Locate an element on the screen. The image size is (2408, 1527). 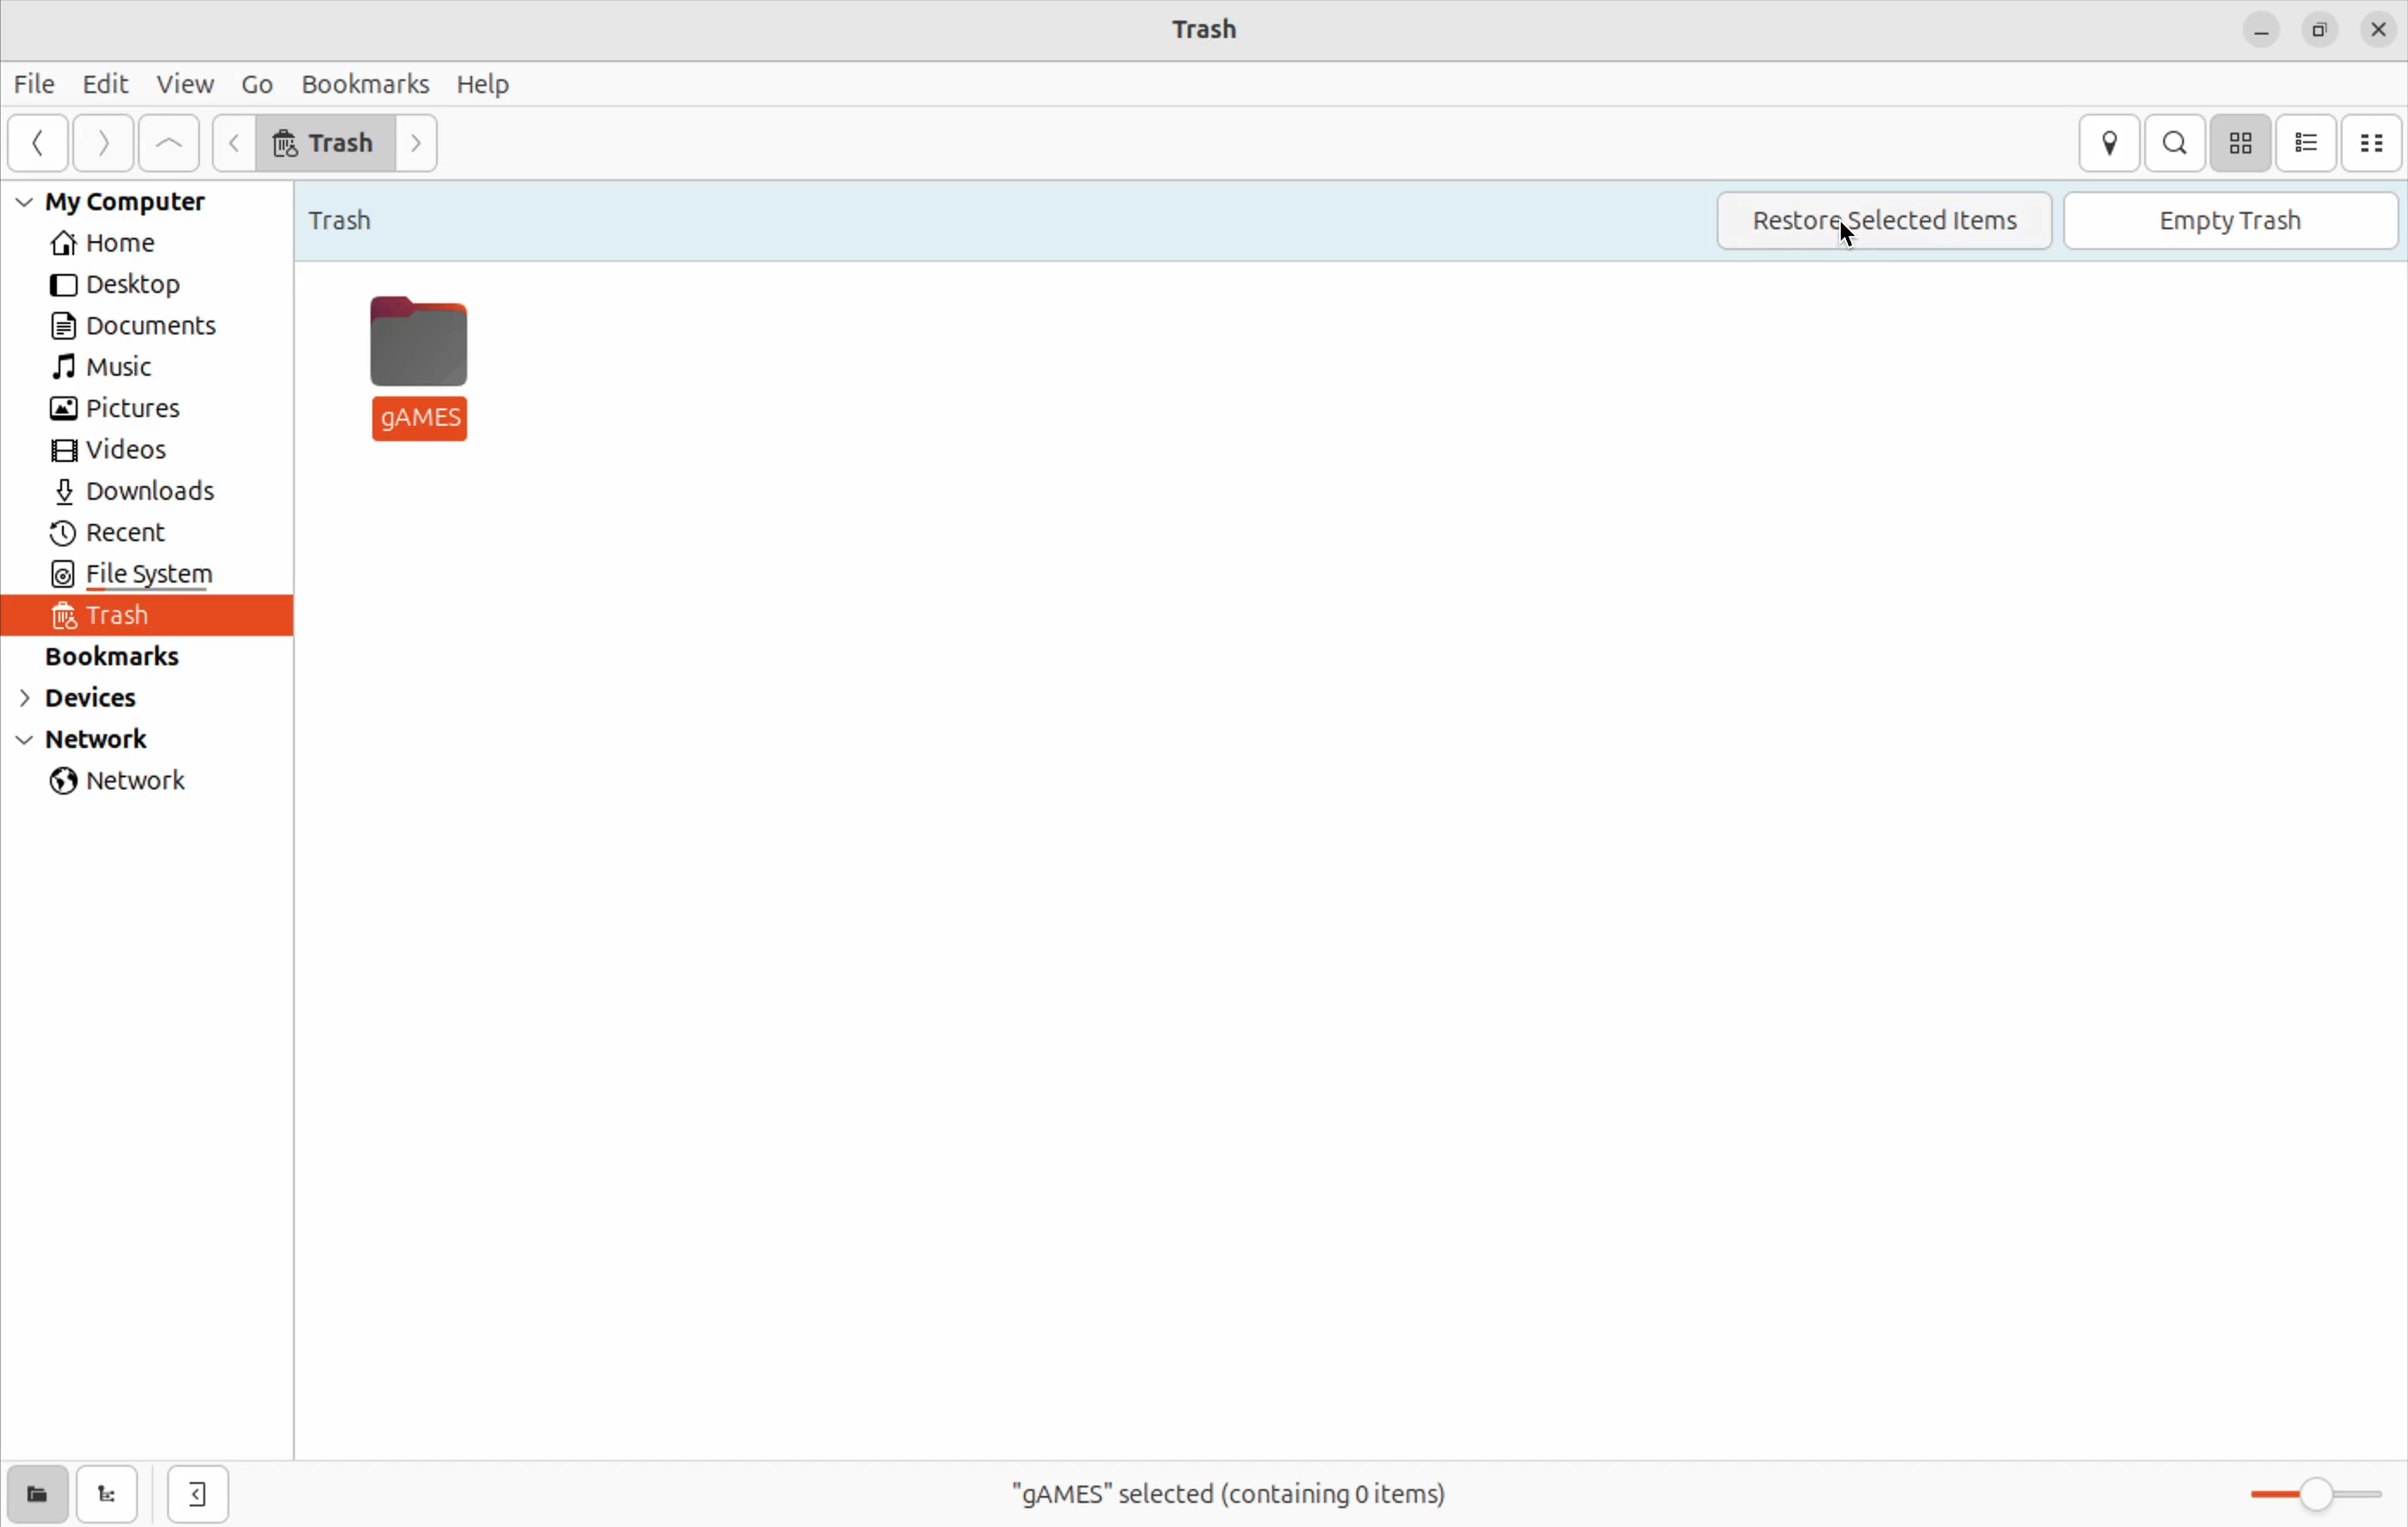
bookmarks is located at coordinates (130, 656).